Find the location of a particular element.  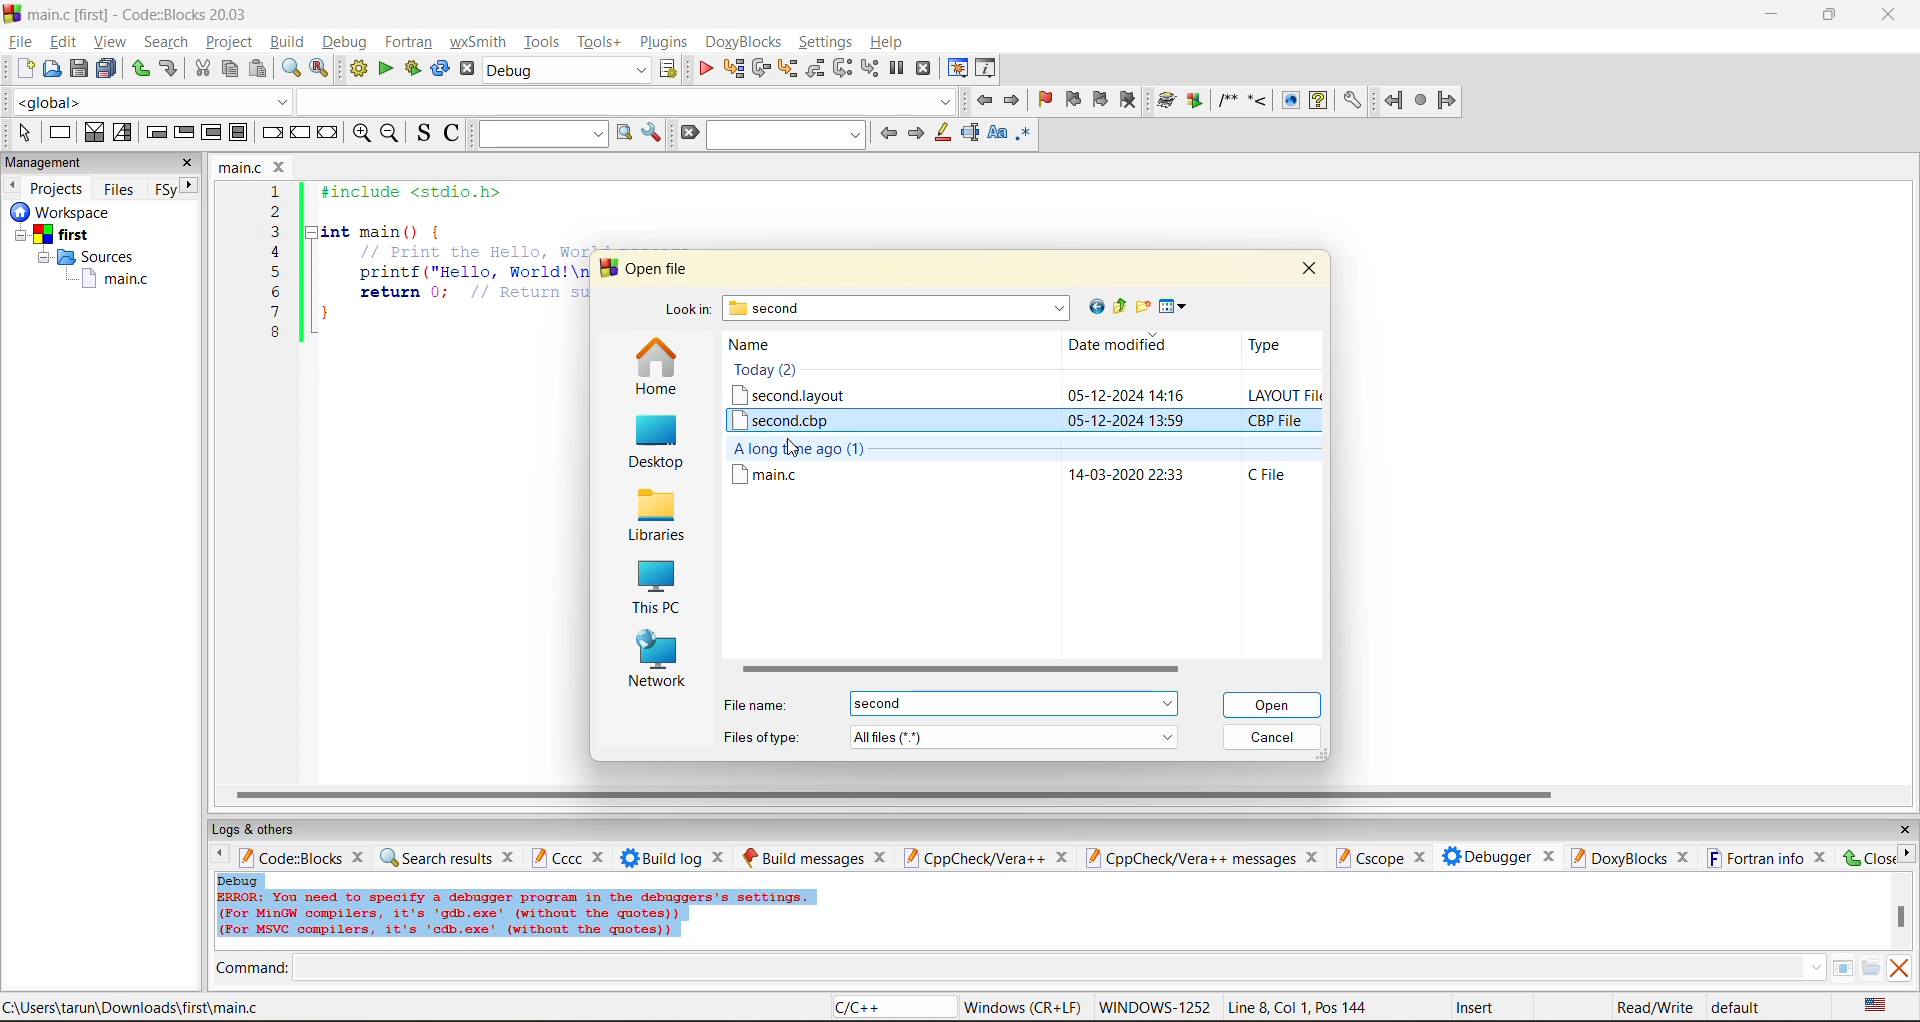

cppcheck/vera++ is located at coordinates (972, 859).